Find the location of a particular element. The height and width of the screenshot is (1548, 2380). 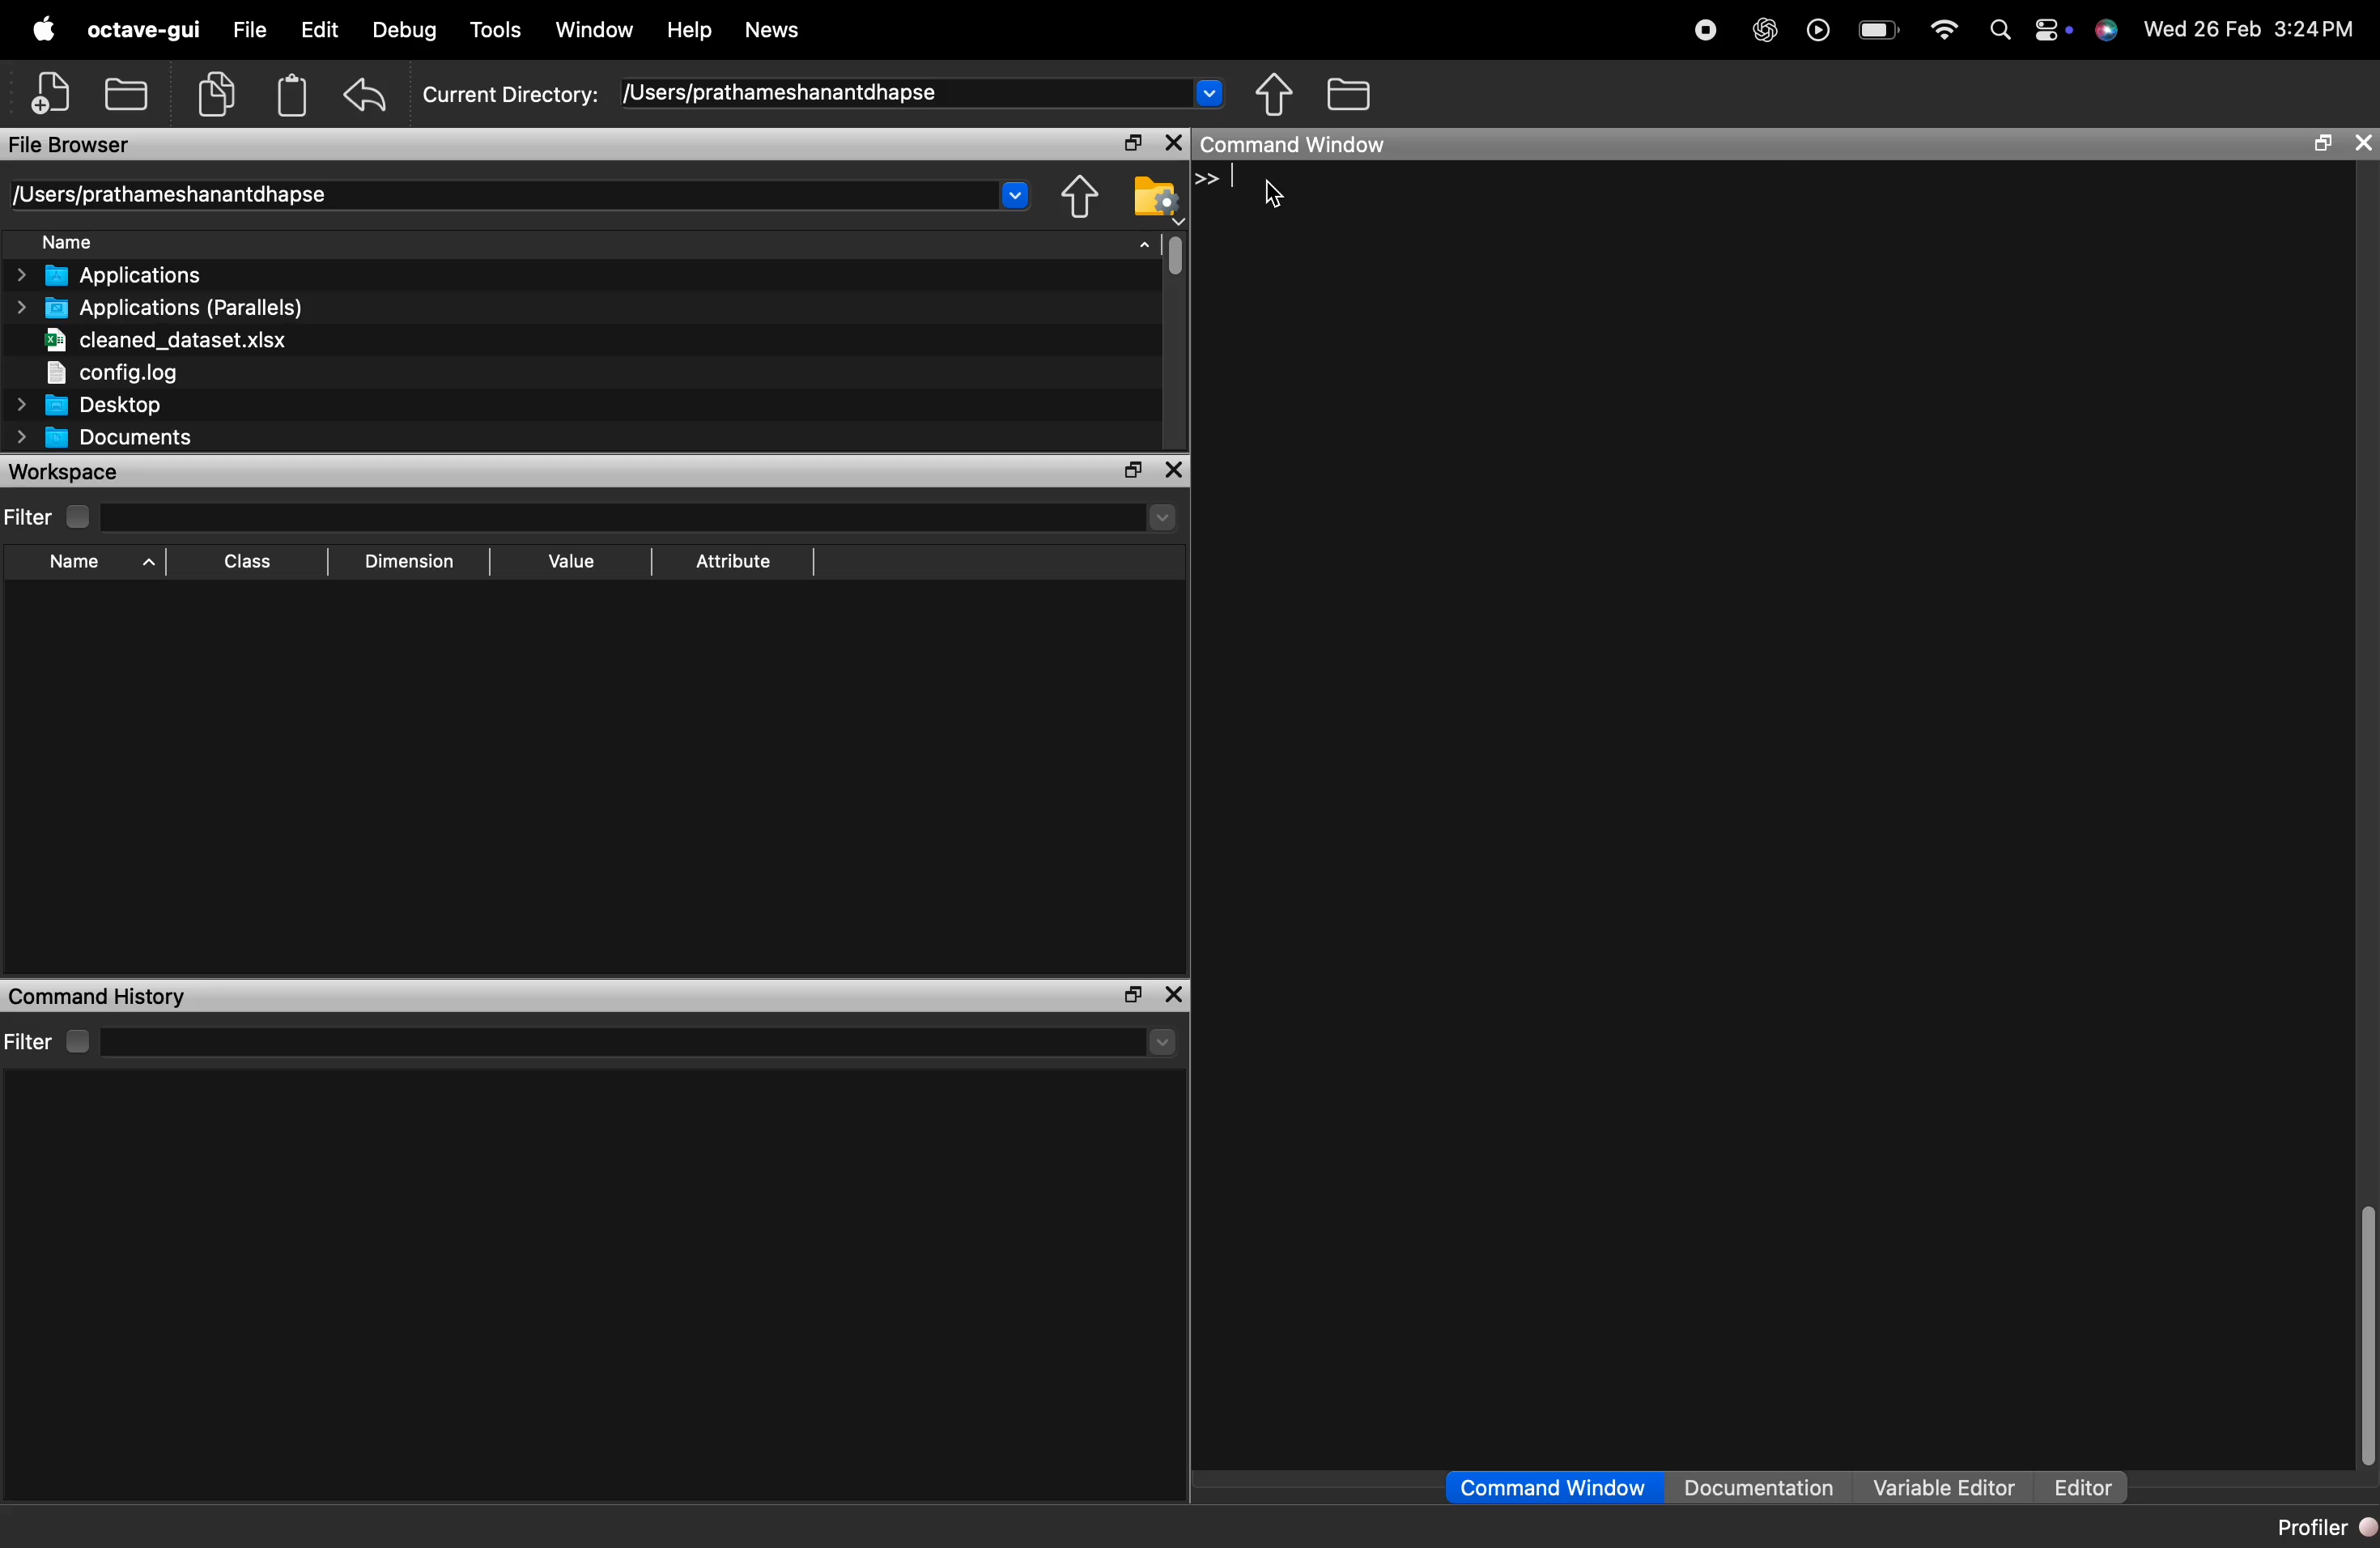

Users/prathameshanantdhapse  is located at coordinates (924, 92).